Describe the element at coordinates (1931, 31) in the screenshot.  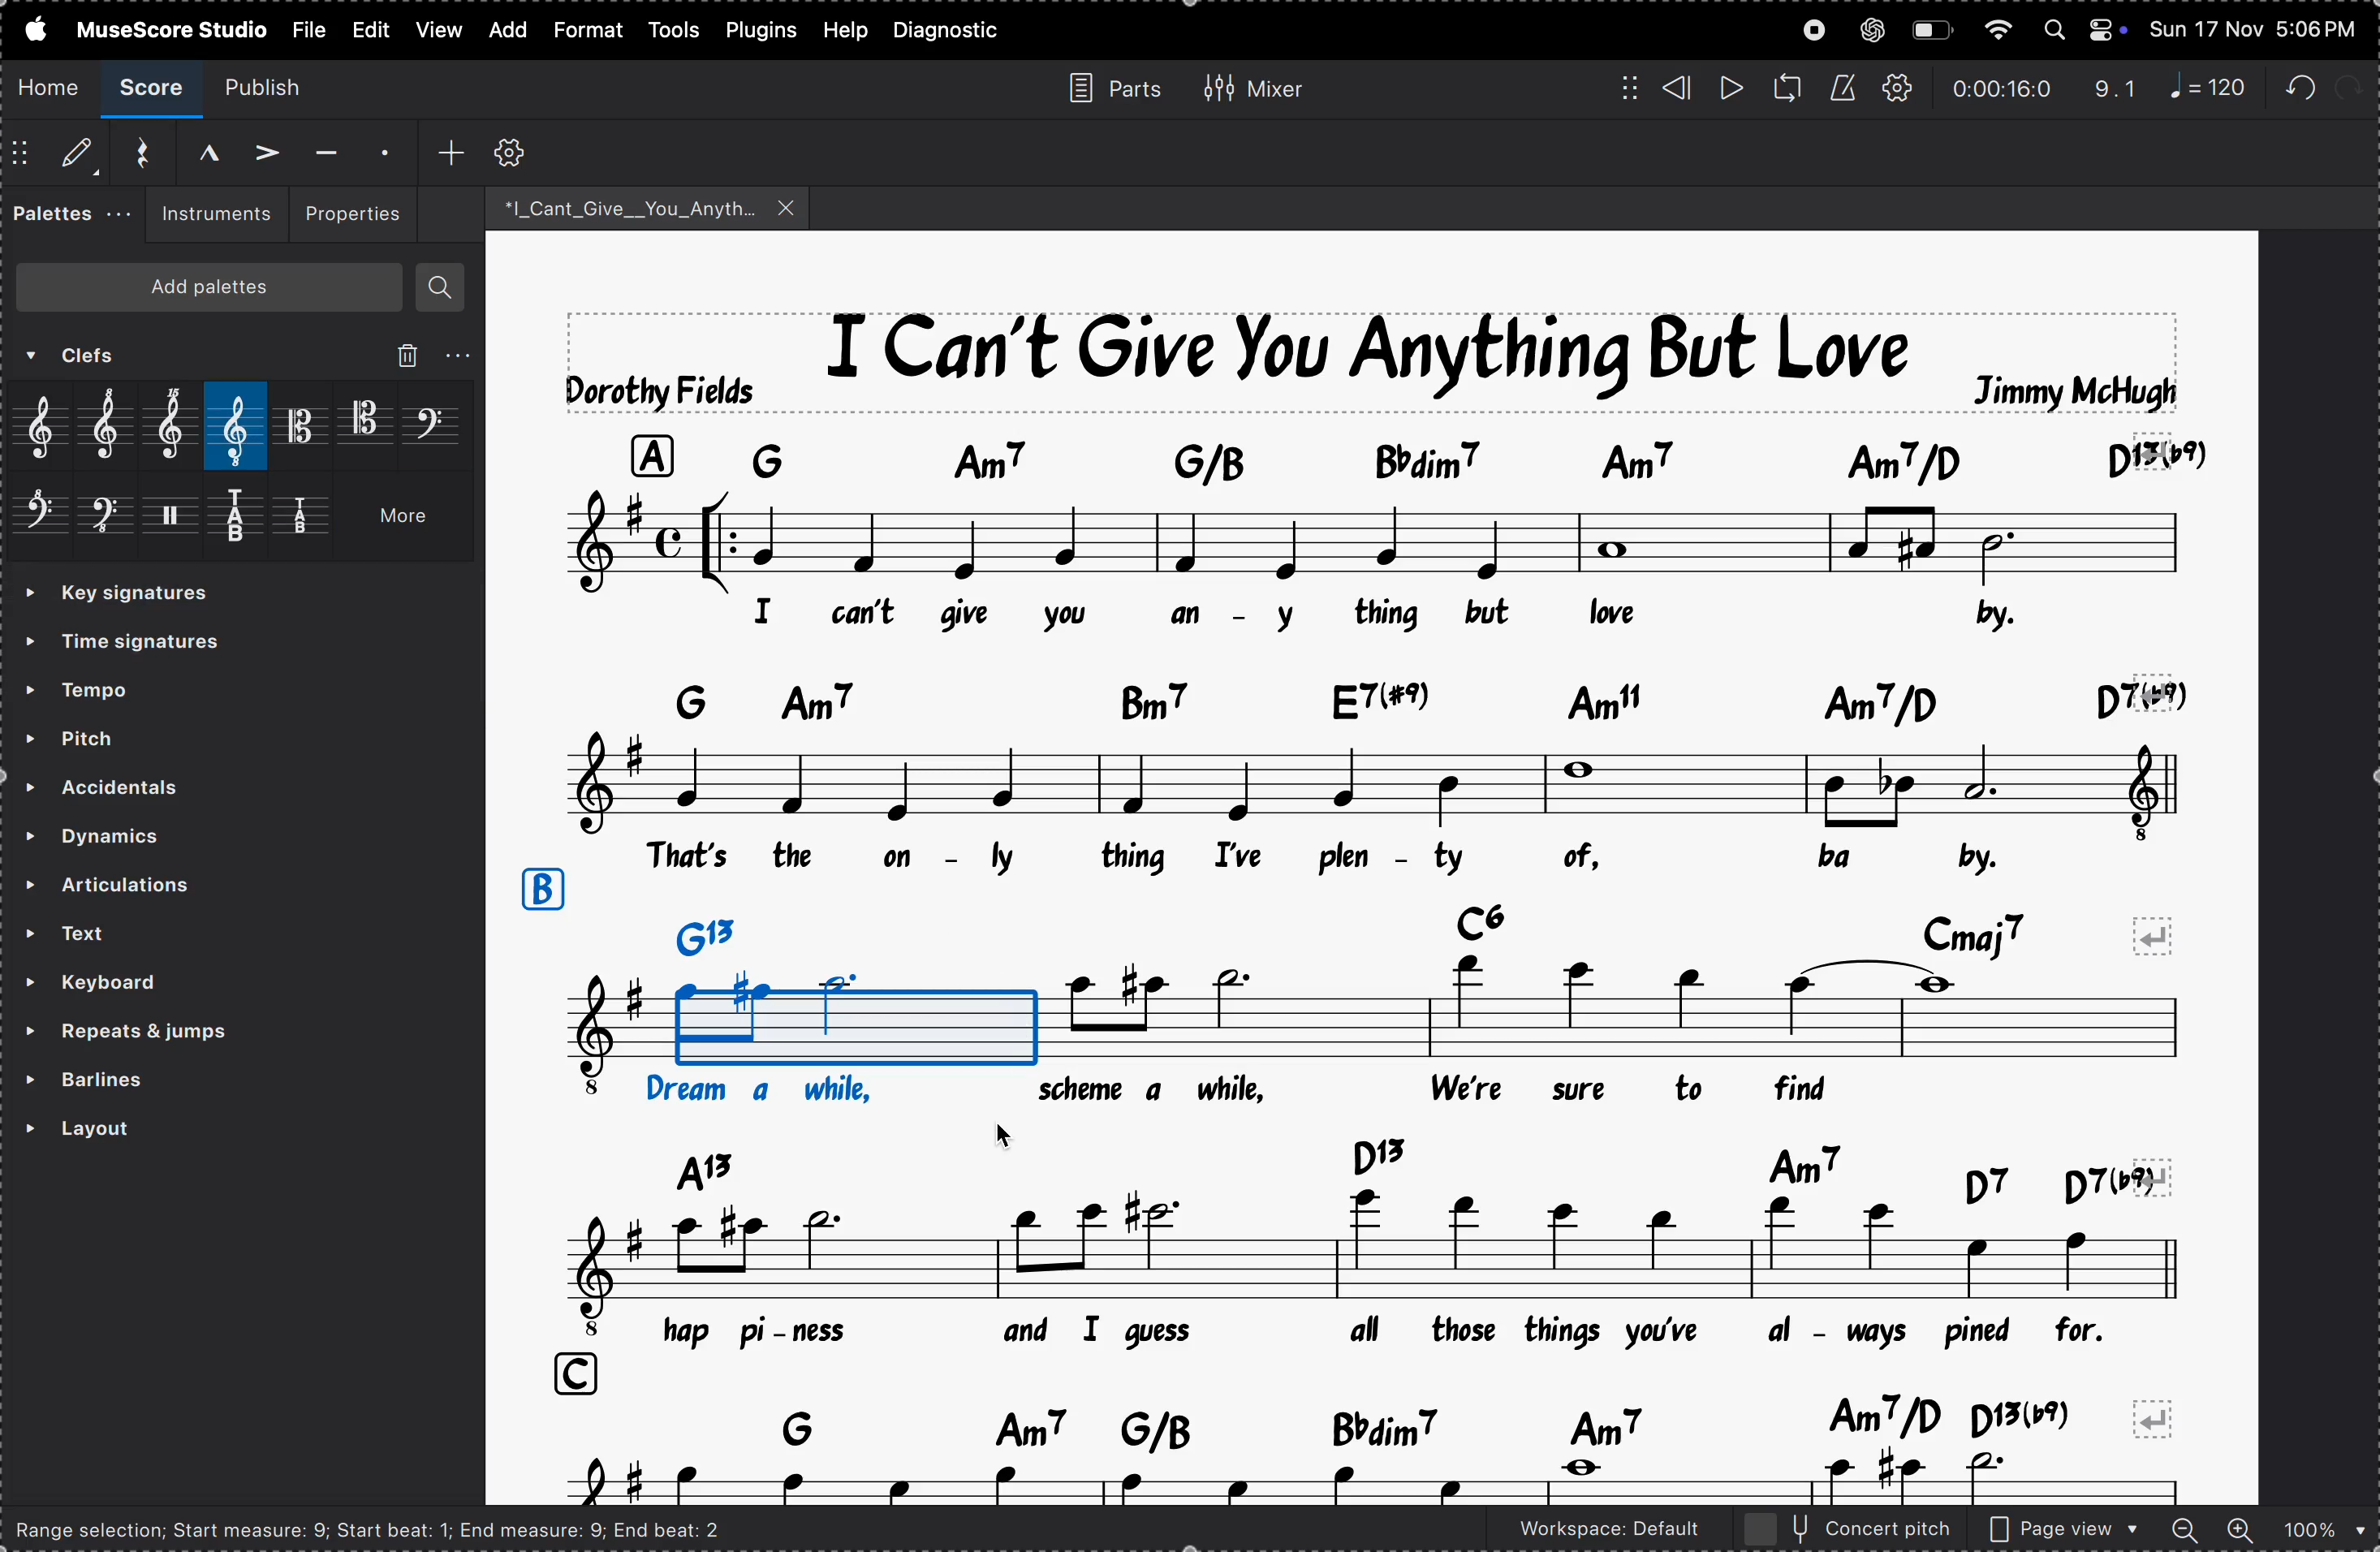
I see `battery` at that location.